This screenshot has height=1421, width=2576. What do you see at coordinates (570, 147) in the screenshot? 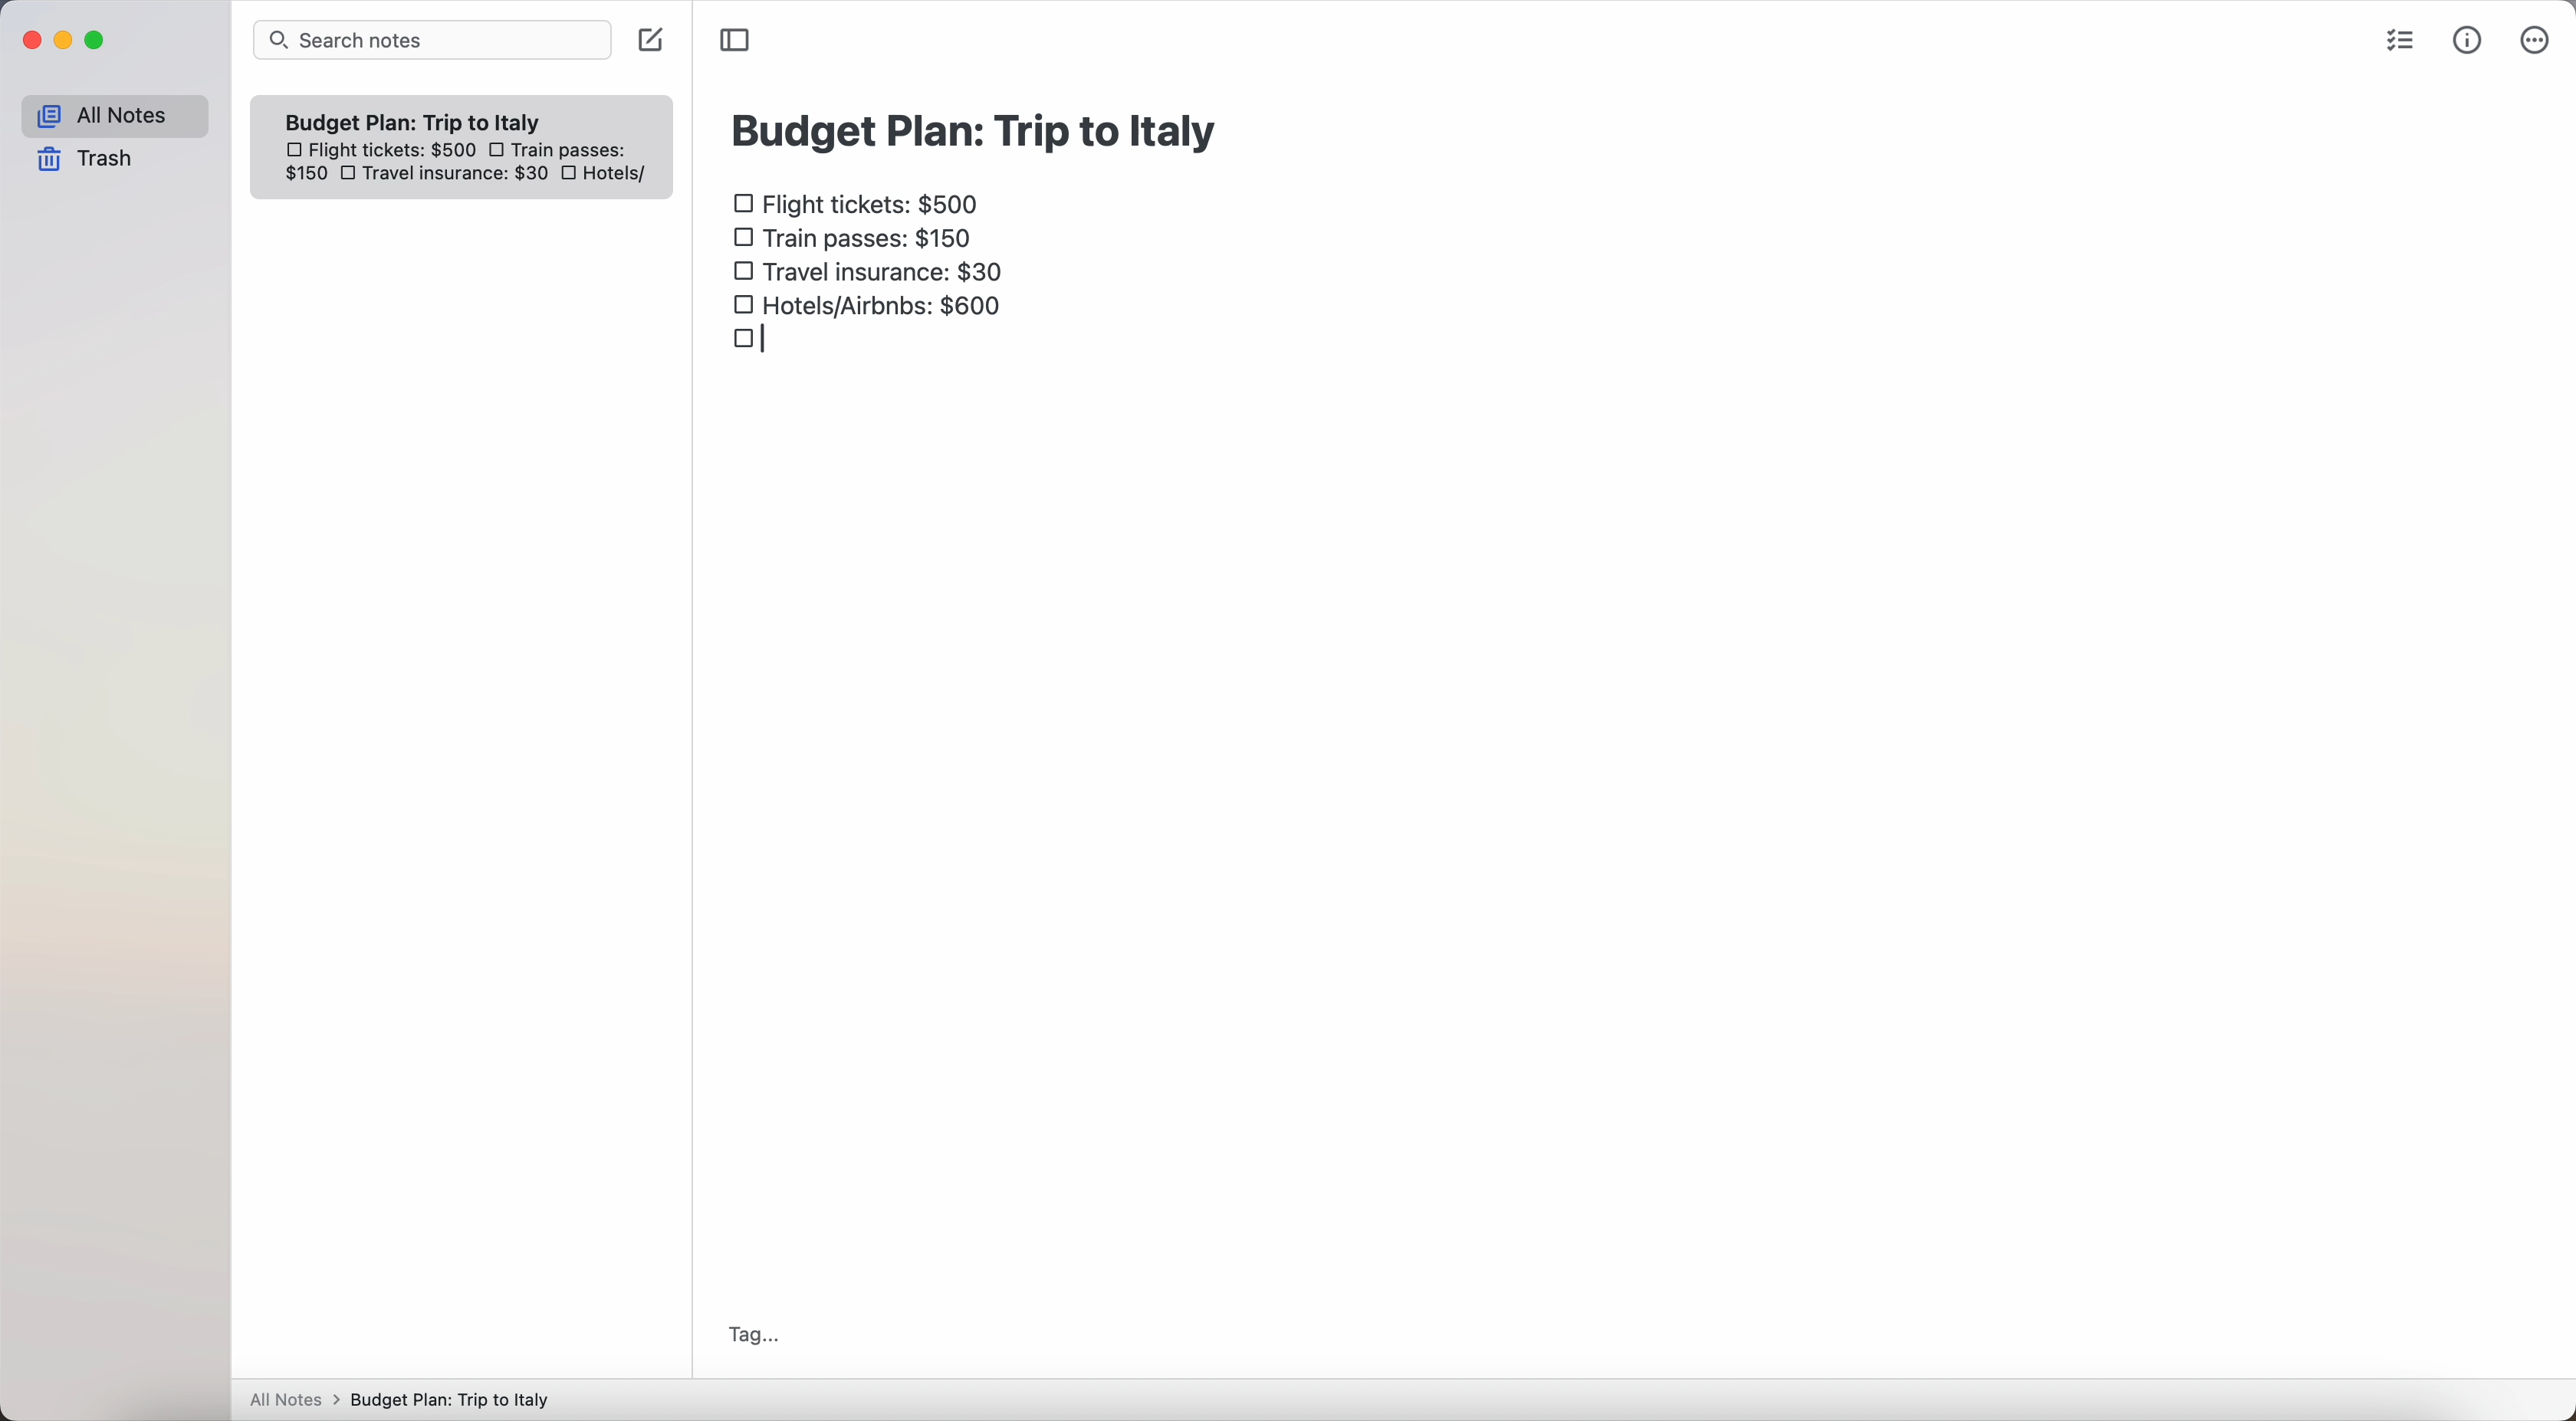
I see `train passes` at bounding box center [570, 147].